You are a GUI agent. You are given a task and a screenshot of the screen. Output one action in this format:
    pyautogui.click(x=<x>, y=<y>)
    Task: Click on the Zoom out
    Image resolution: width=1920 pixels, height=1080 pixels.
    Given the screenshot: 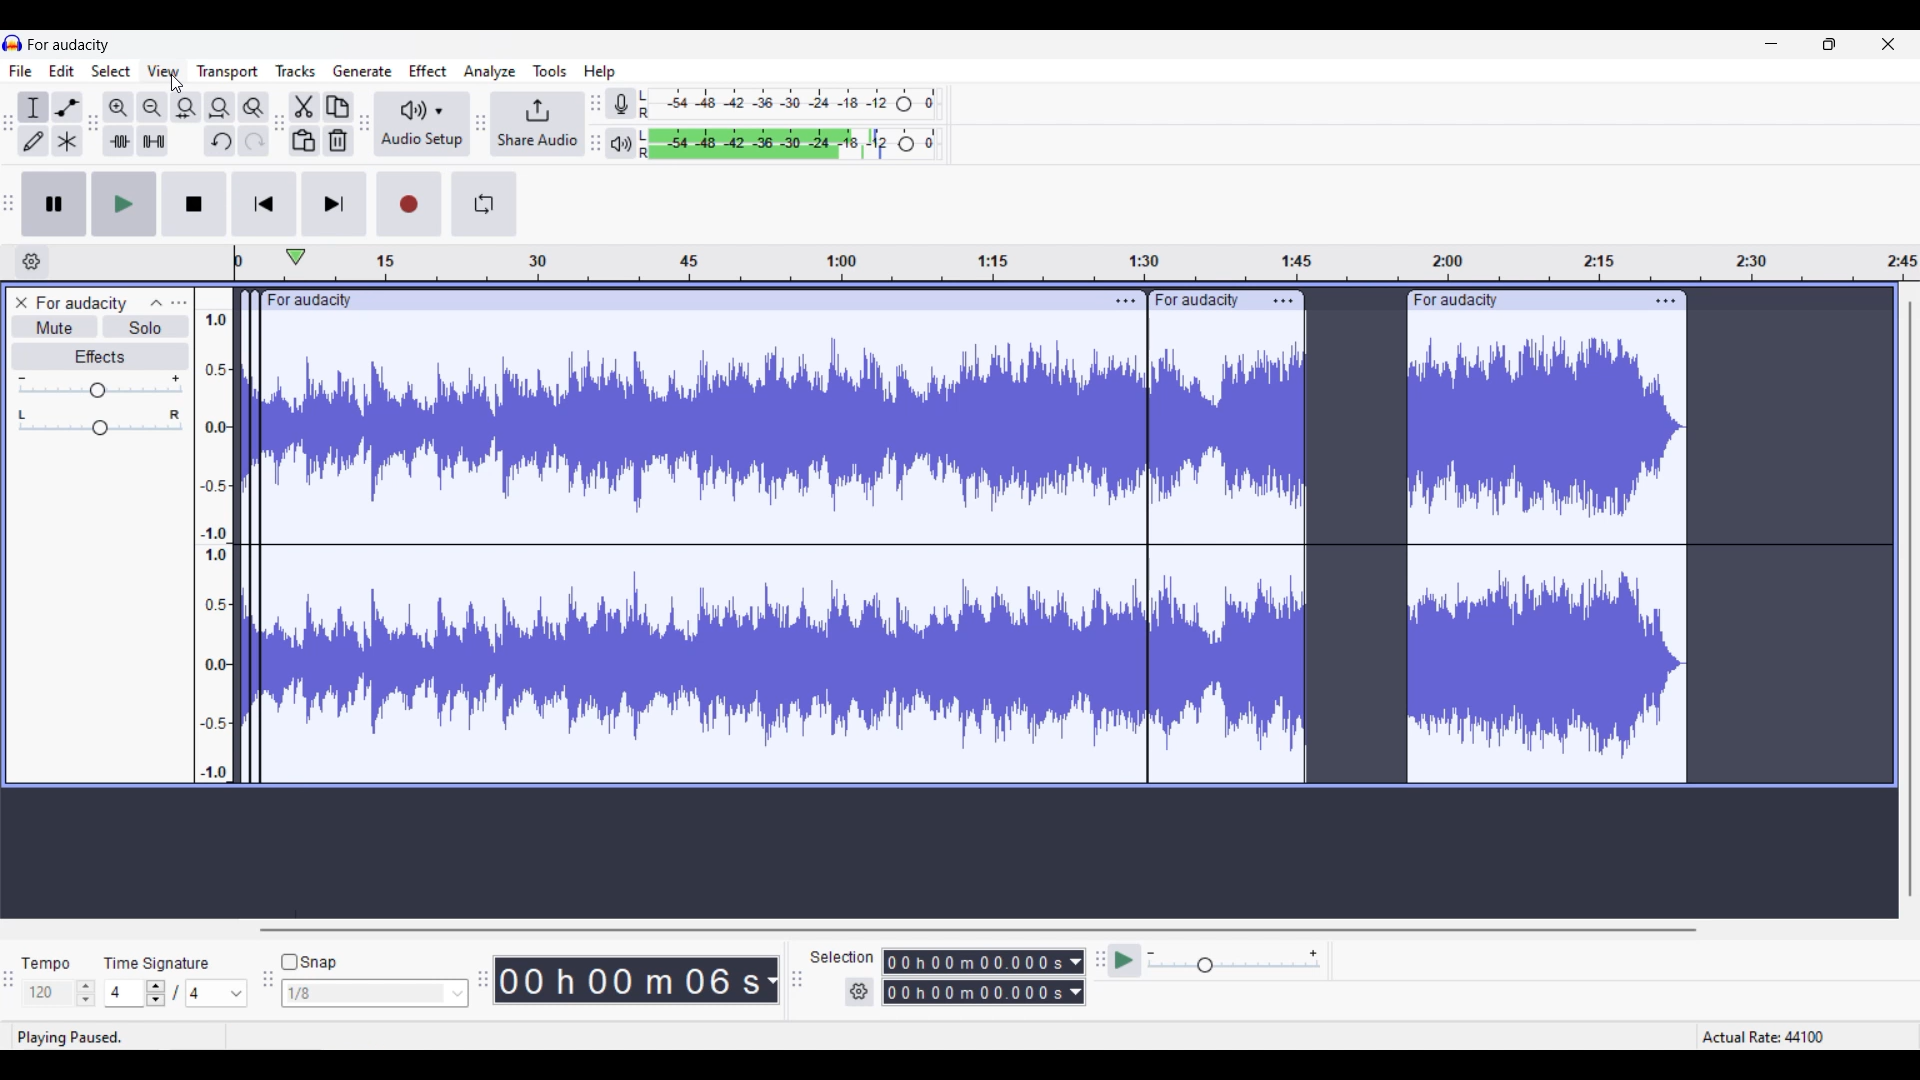 What is the action you would take?
    pyautogui.click(x=152, y=108)
    